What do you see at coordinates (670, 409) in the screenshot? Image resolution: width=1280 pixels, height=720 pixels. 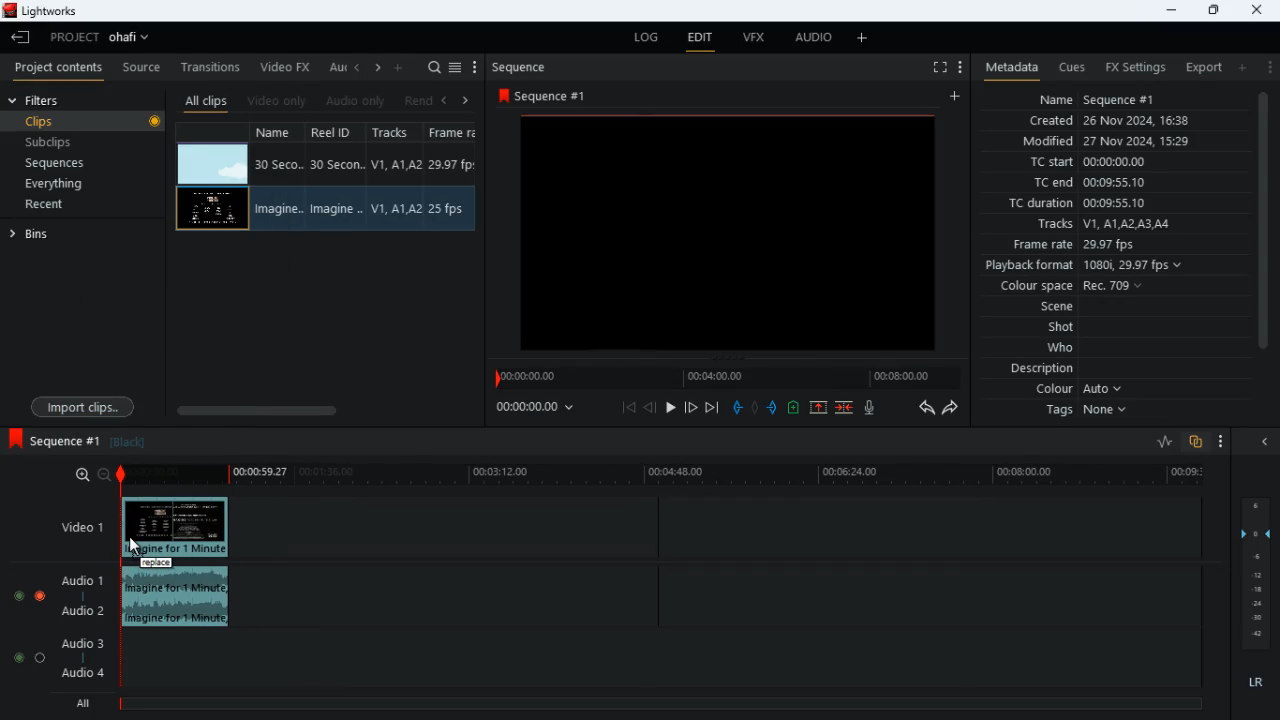 I see `play` at bounding box center [670, 409].